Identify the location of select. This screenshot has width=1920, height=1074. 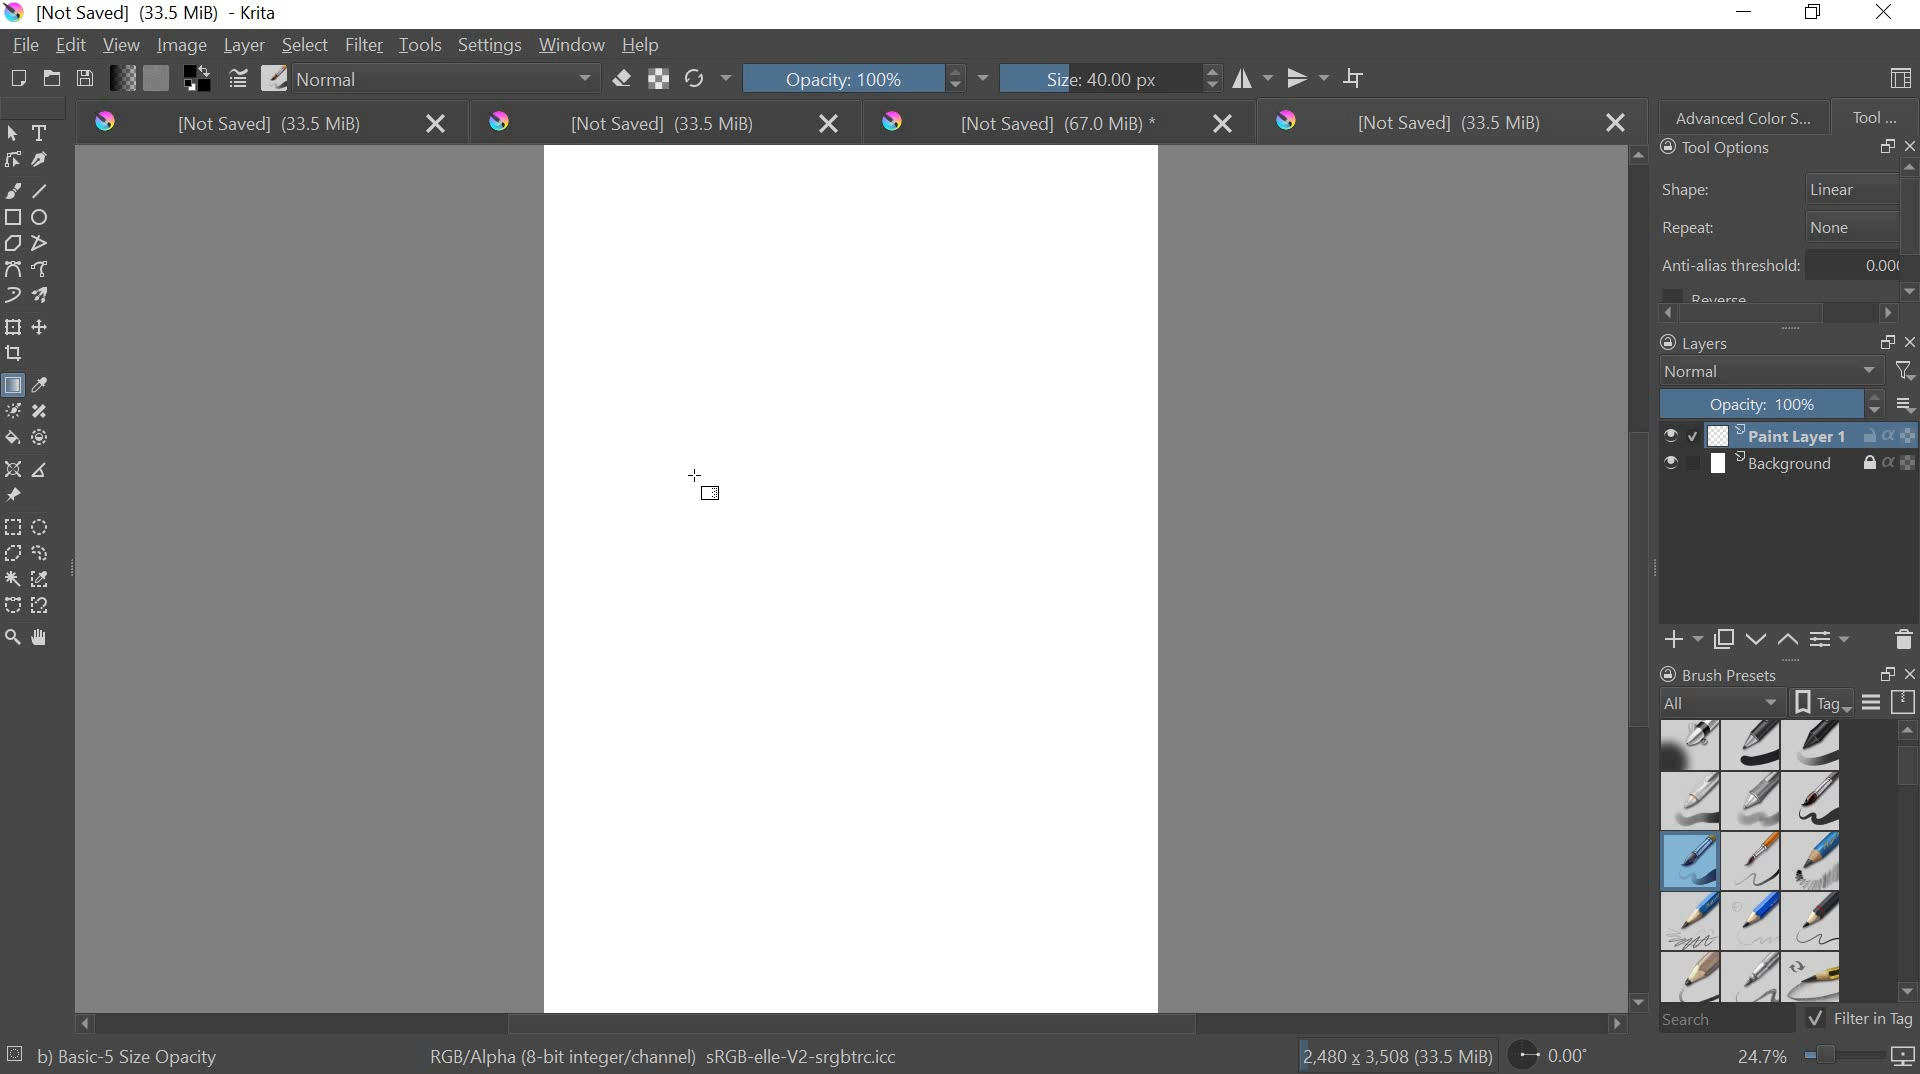
(16, 134).